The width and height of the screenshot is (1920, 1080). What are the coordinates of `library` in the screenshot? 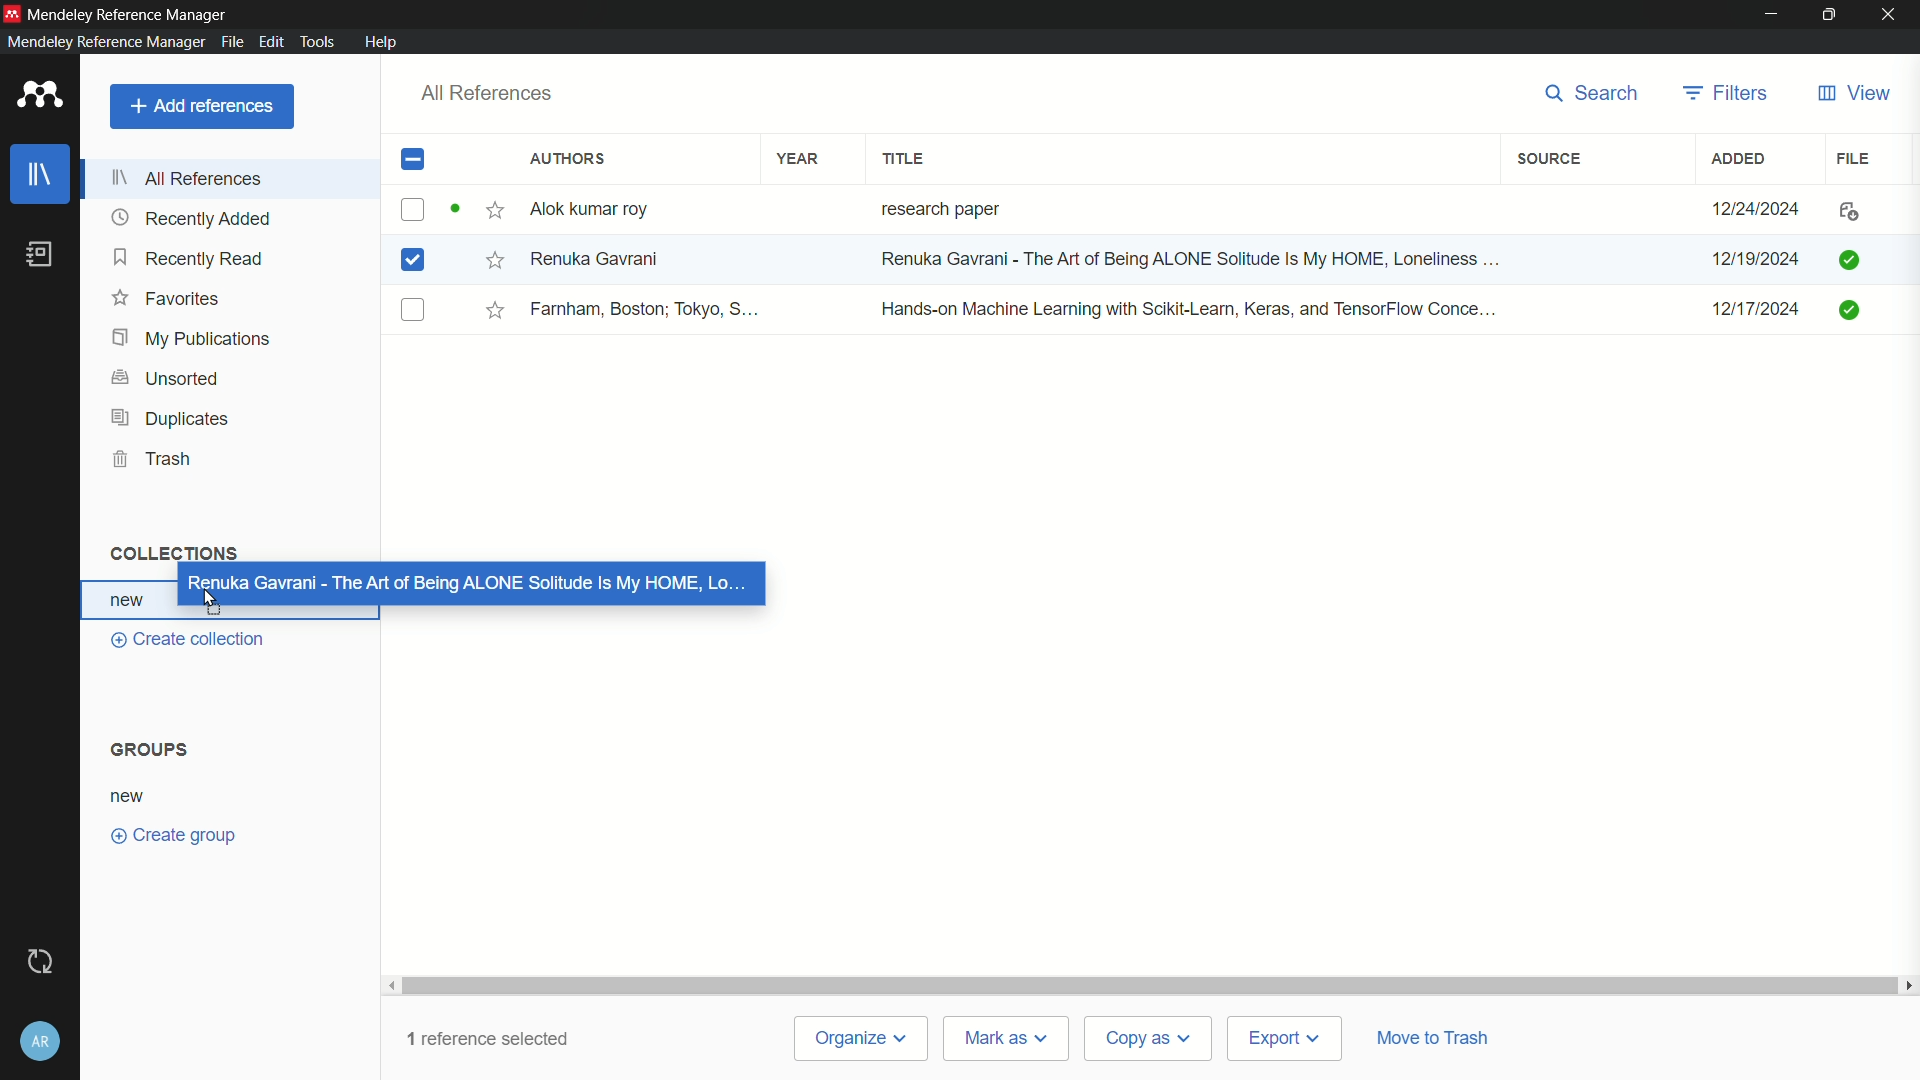 It's located at (42, 177).